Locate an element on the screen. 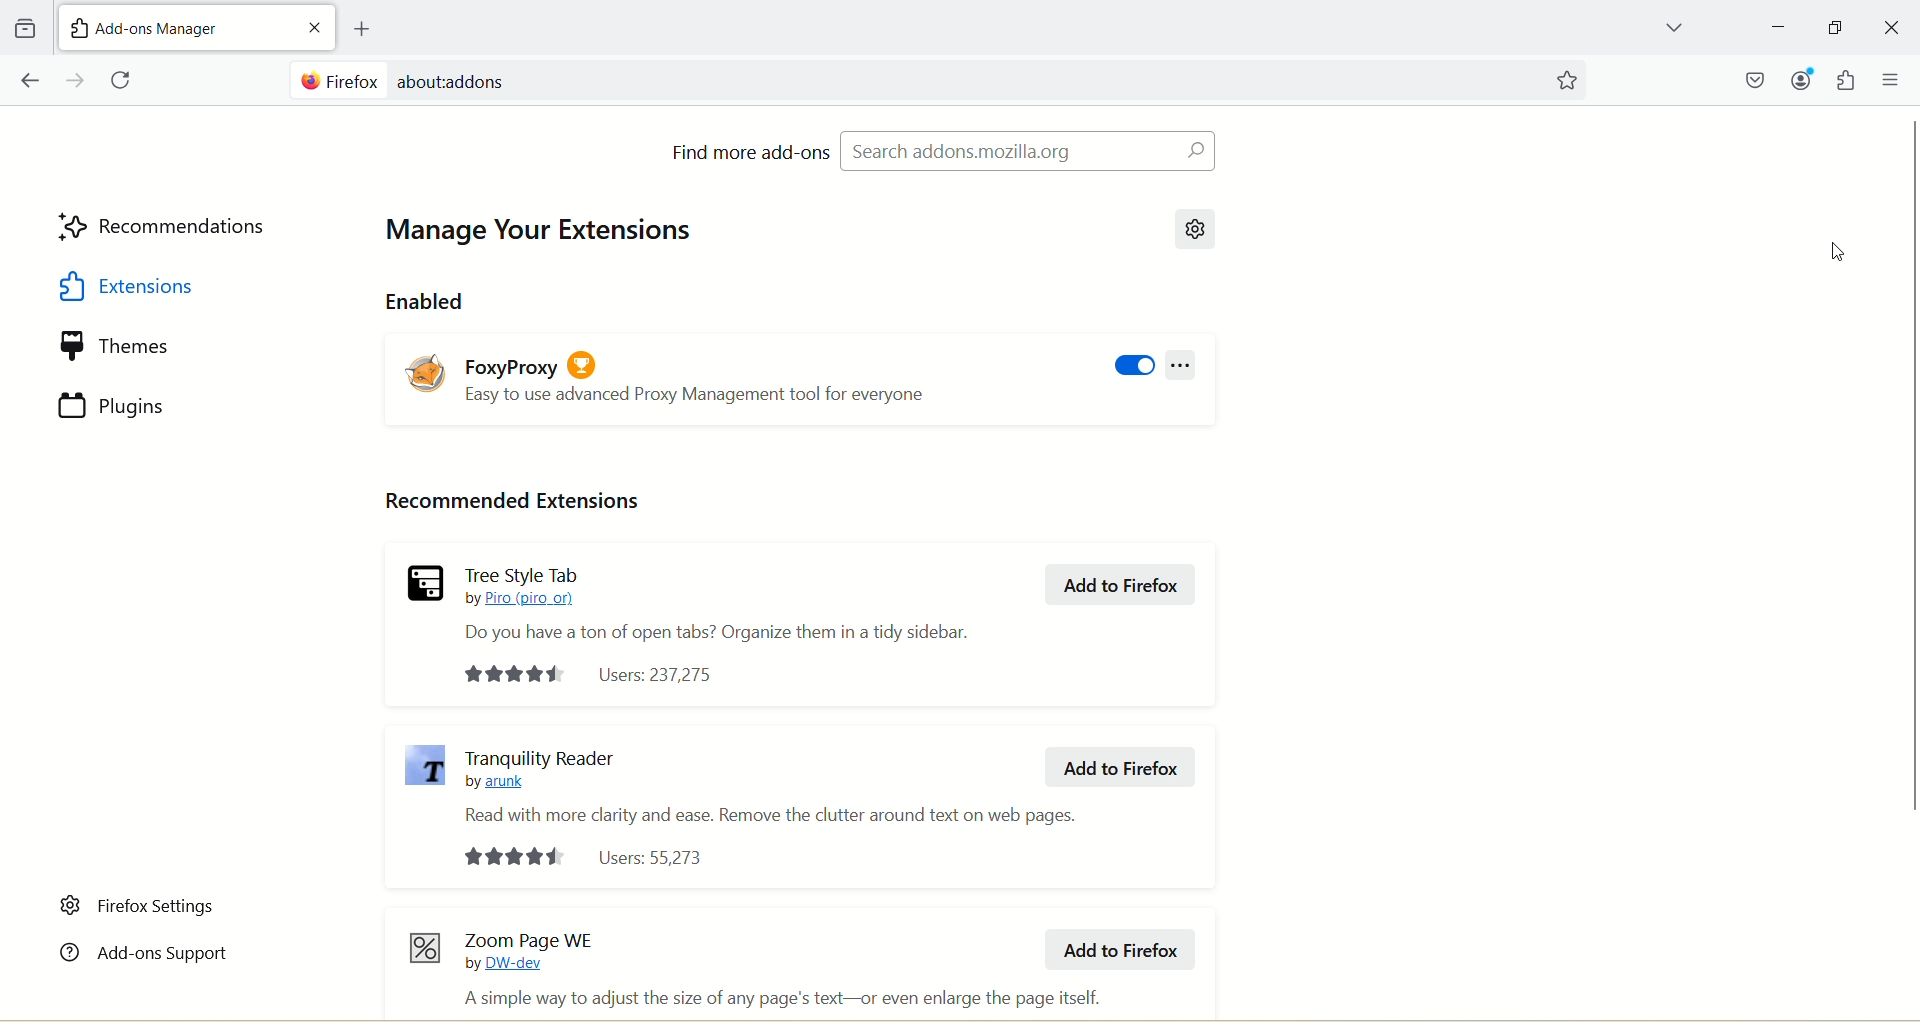  Starred is located at coordinates (1566, 81).